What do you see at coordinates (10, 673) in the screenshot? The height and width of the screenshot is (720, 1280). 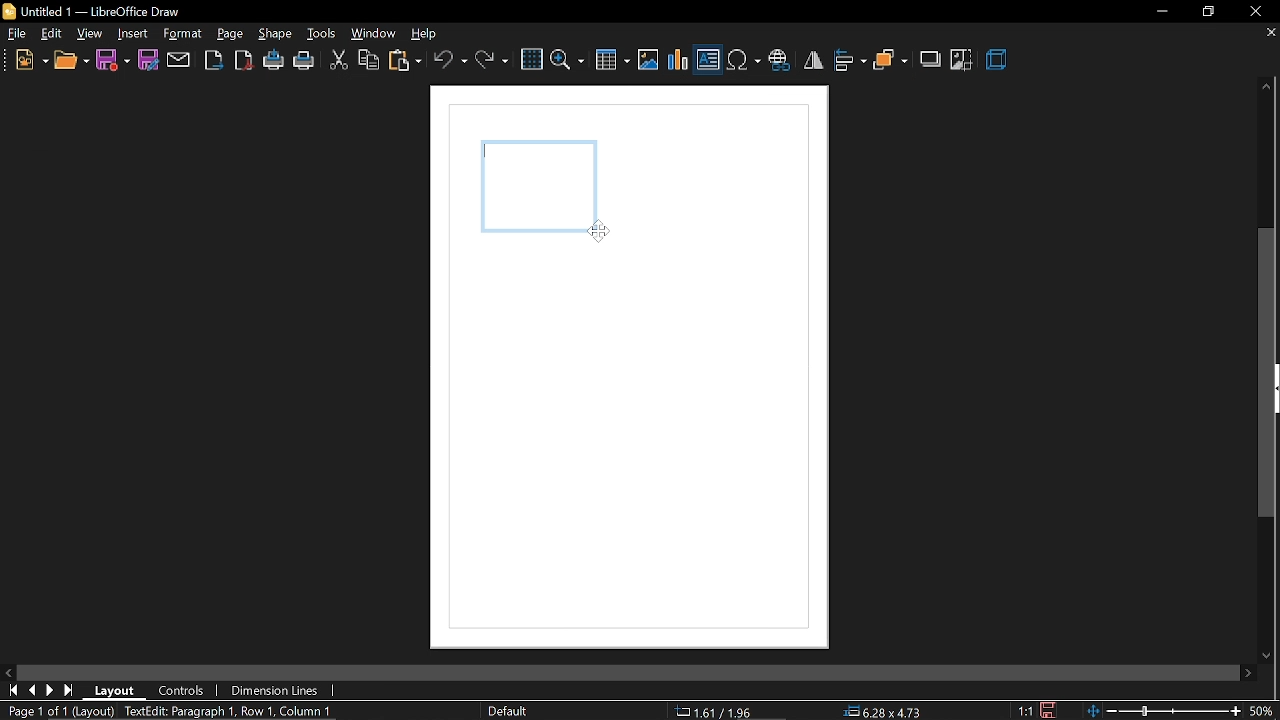 I see `move left` at bounding box center [10, 673].